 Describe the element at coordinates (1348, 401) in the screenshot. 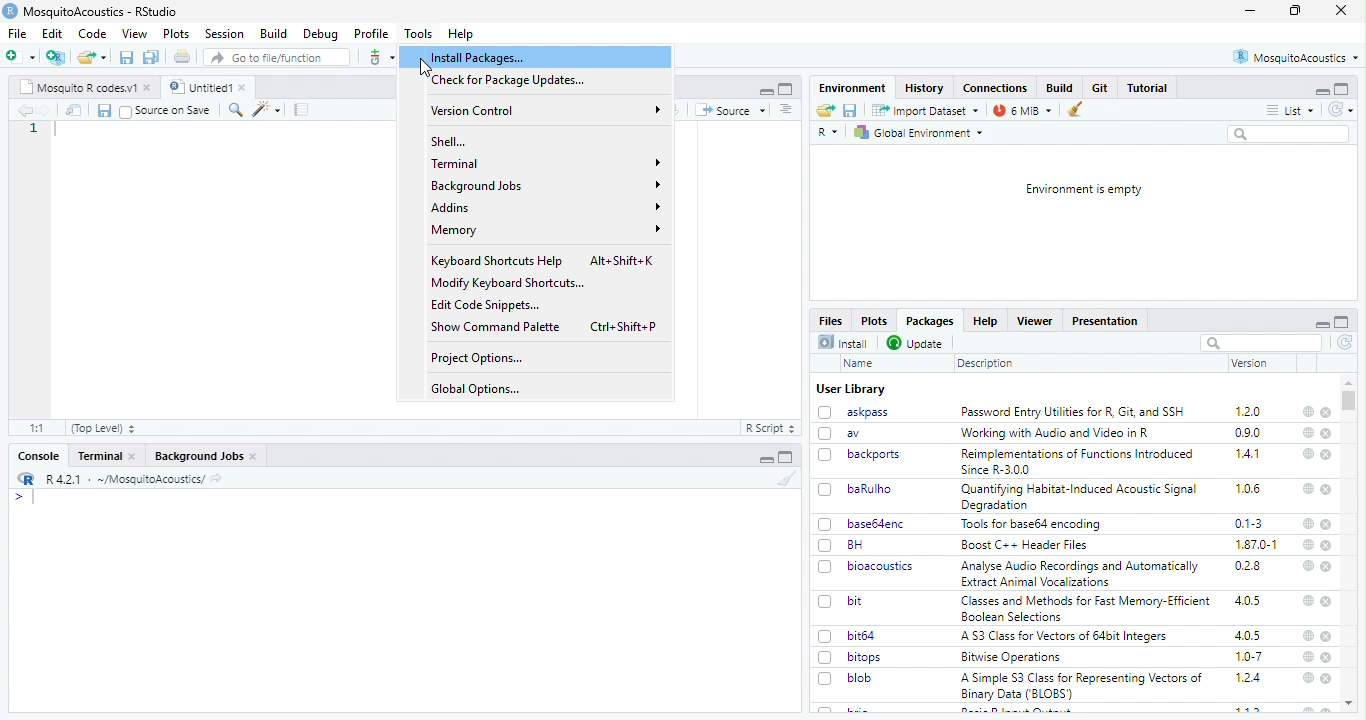

I see `scroll bar` at that location.